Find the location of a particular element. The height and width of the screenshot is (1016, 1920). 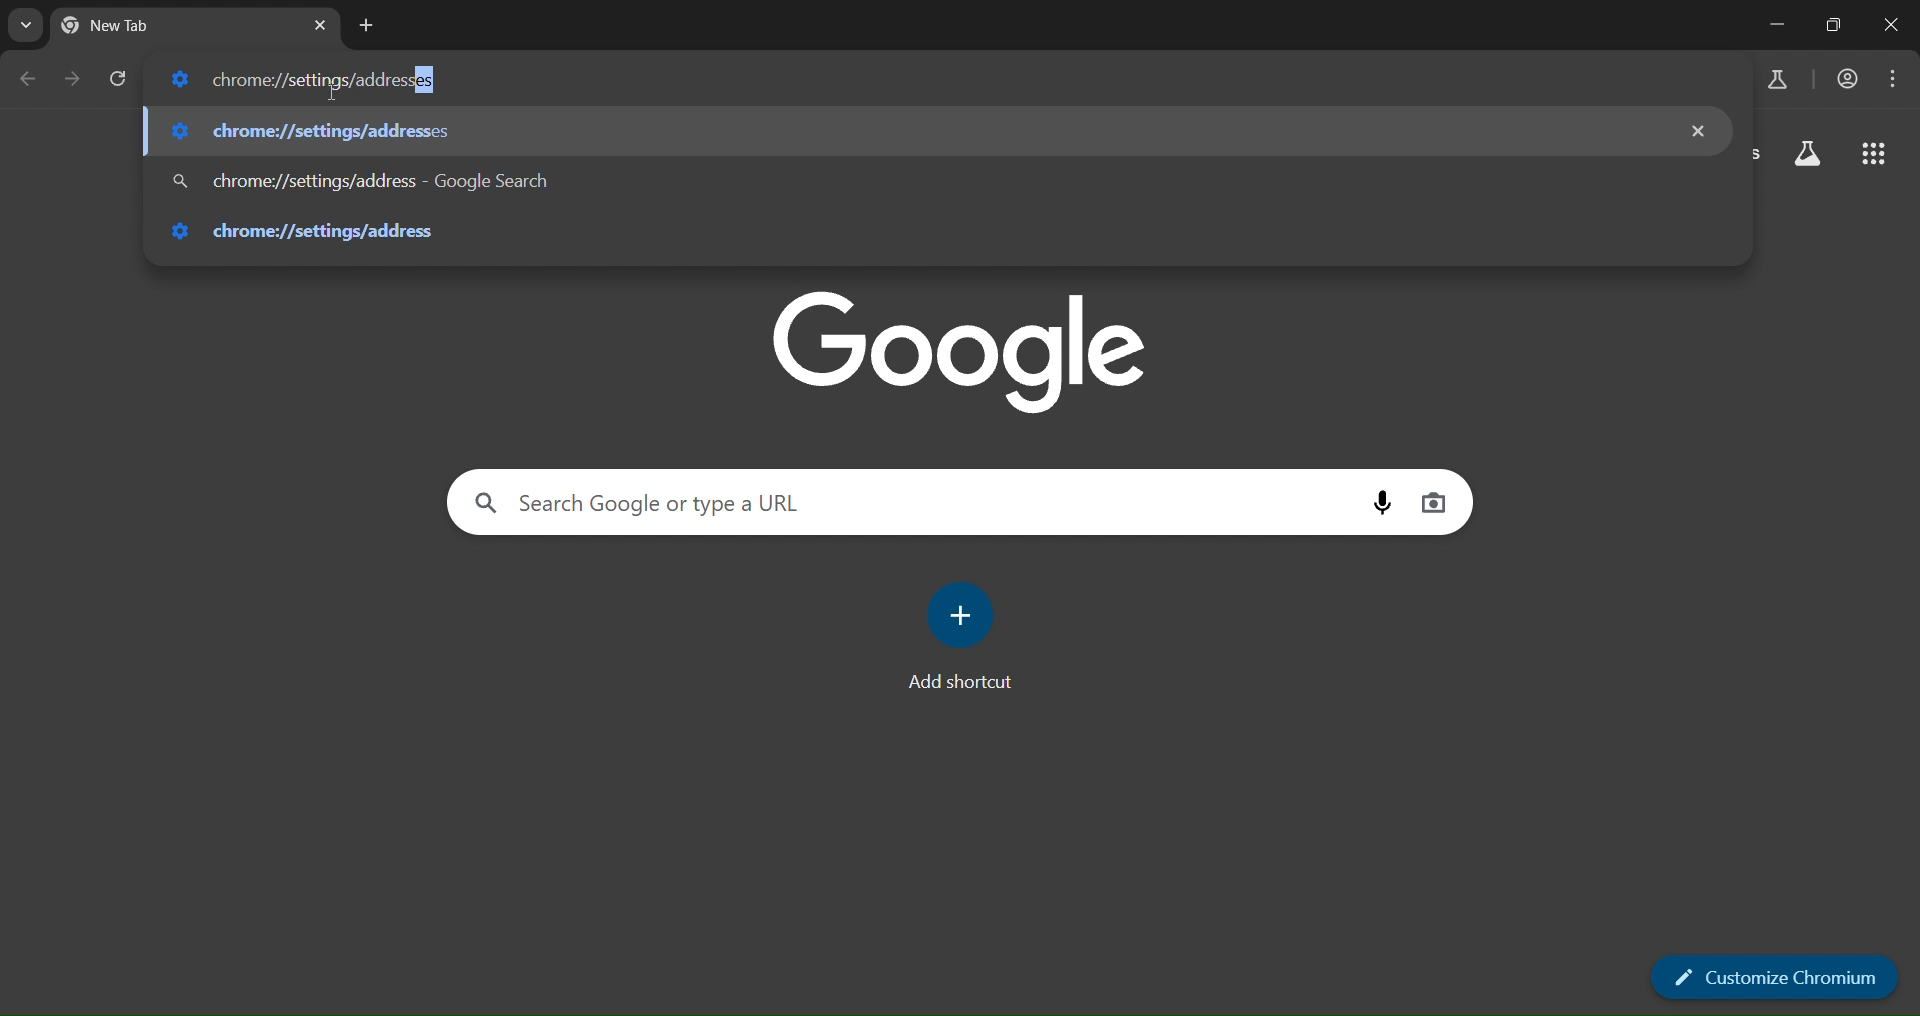

remove is located at coordinates (1703, 130).